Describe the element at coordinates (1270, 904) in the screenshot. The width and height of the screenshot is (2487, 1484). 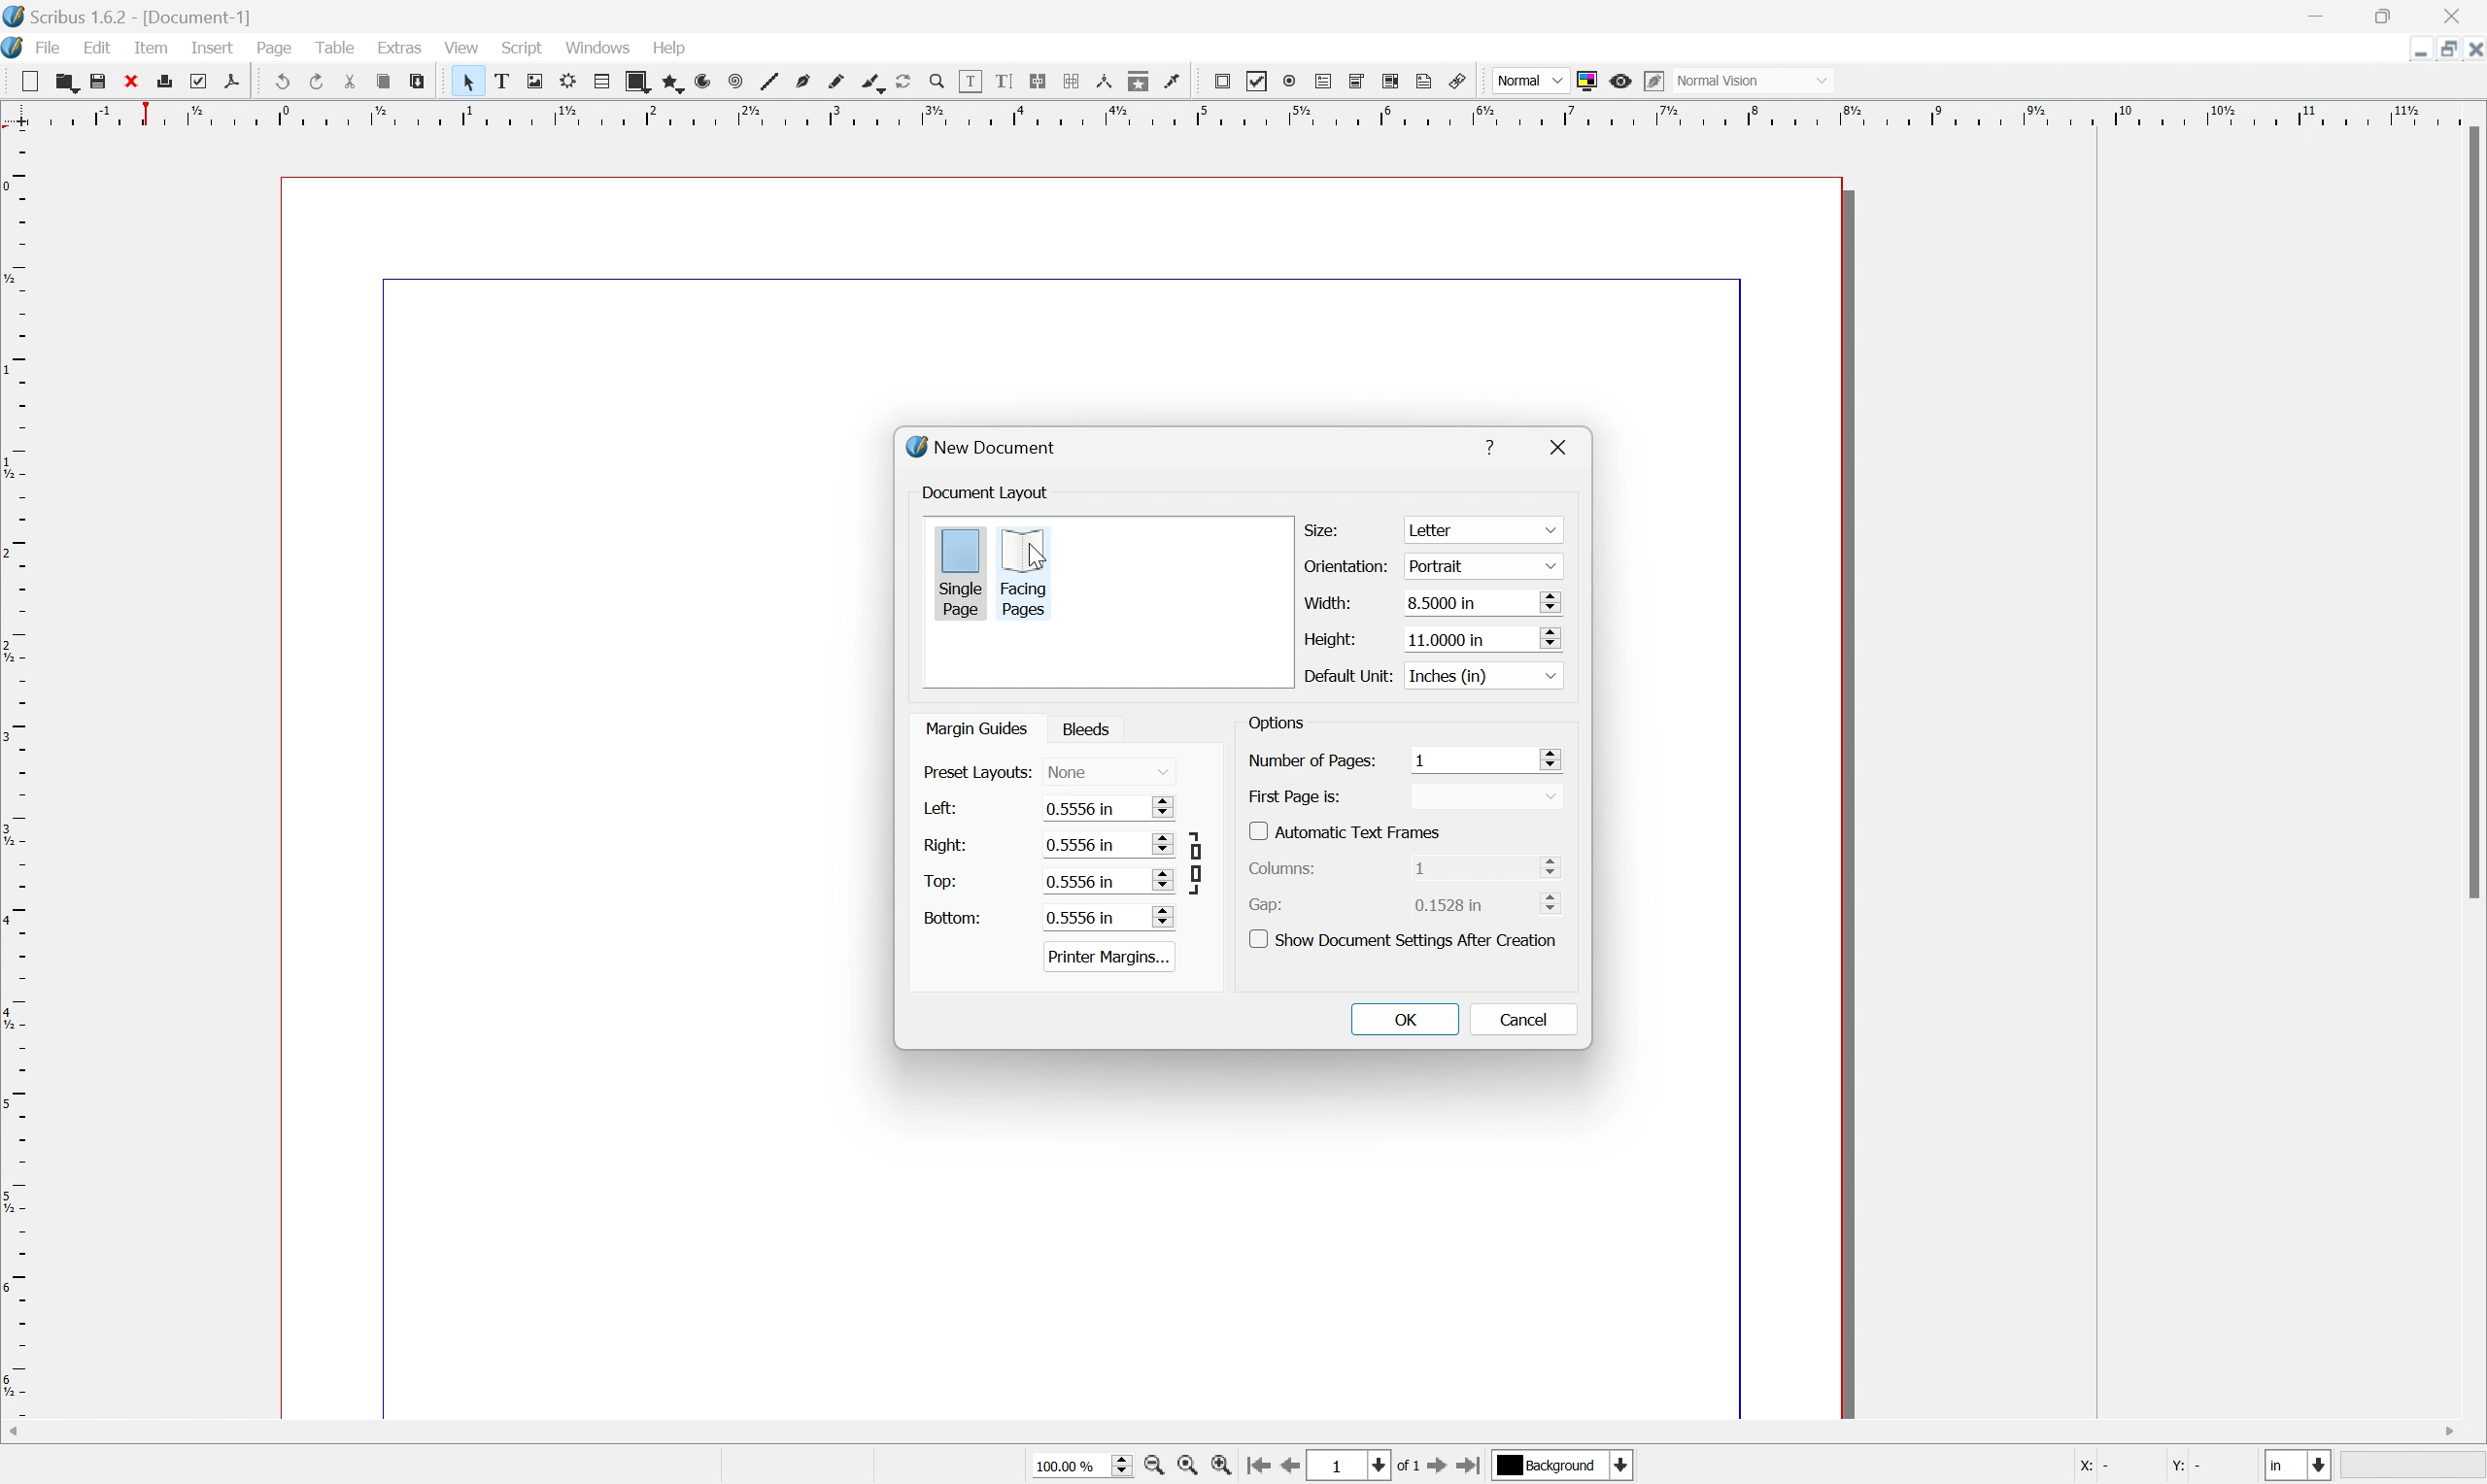
I see `Grp:` at that location.